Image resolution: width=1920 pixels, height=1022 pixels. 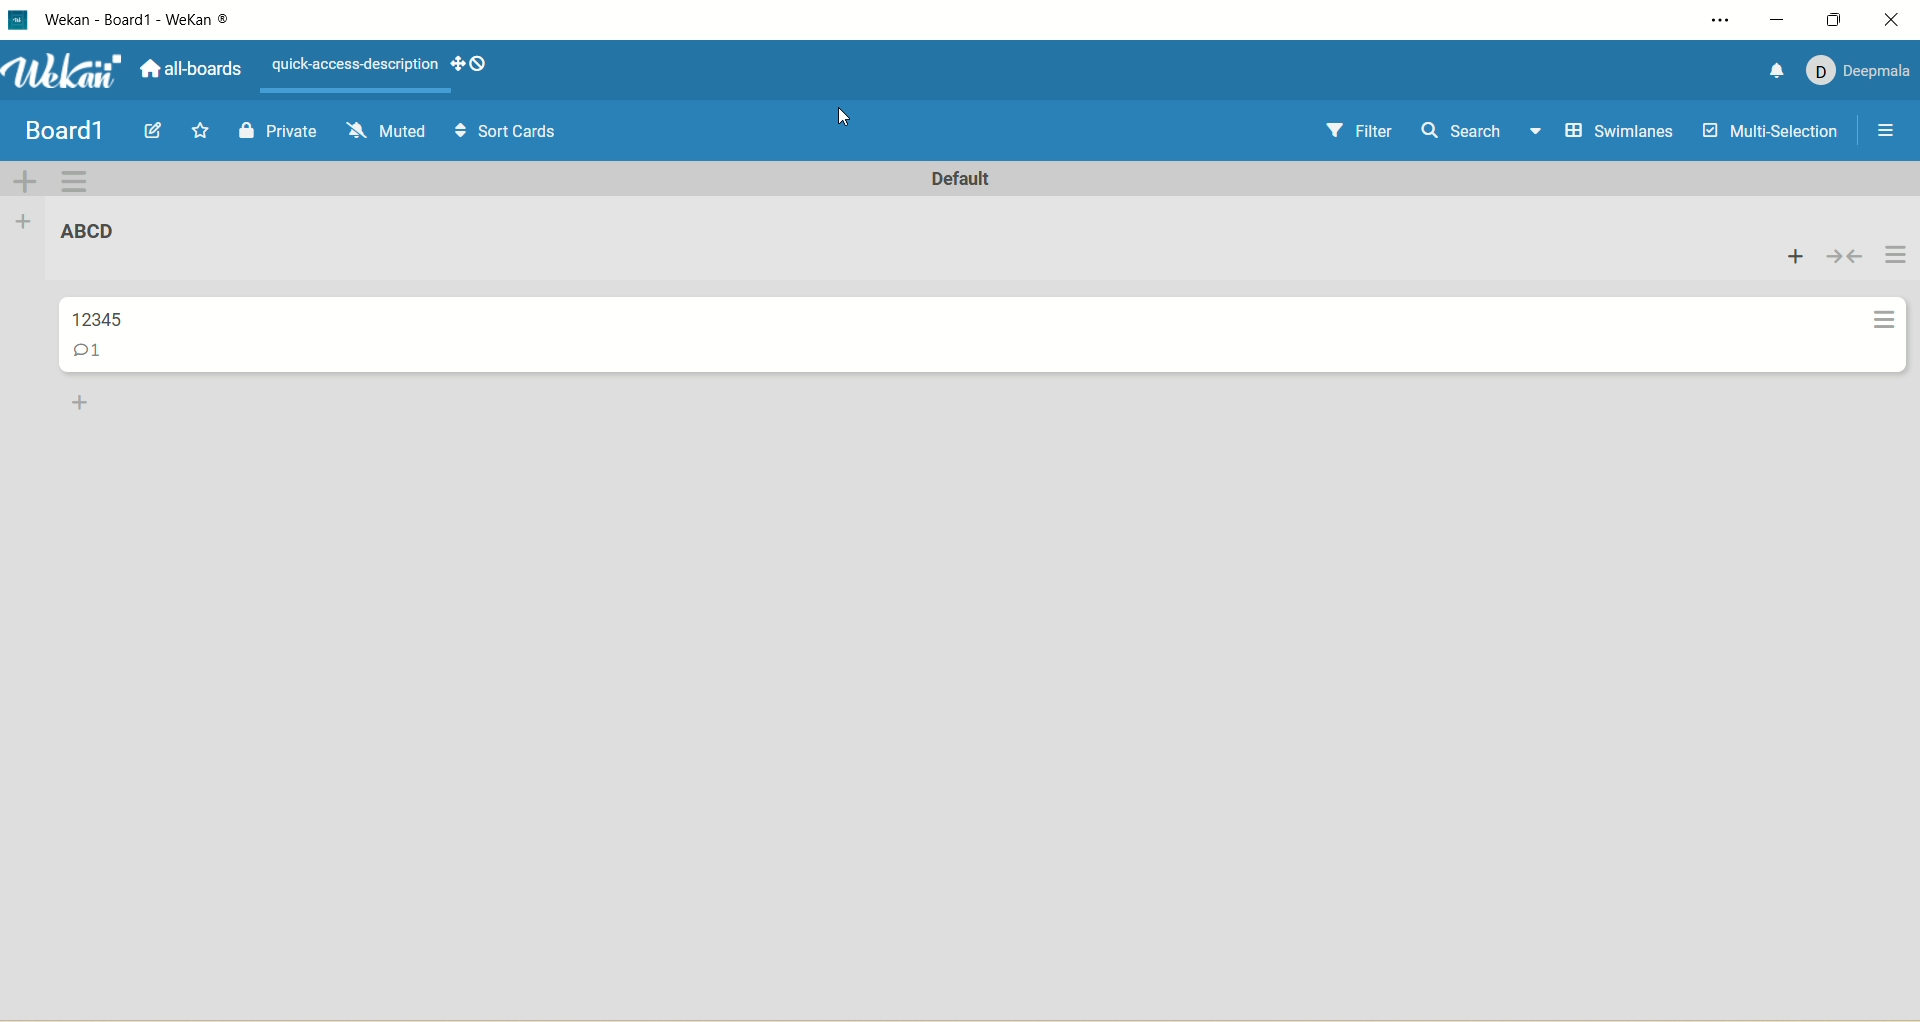 What do you see at coordinates (117, 316) in the screenshot?
I see `title` at bounding box center [117, 316].